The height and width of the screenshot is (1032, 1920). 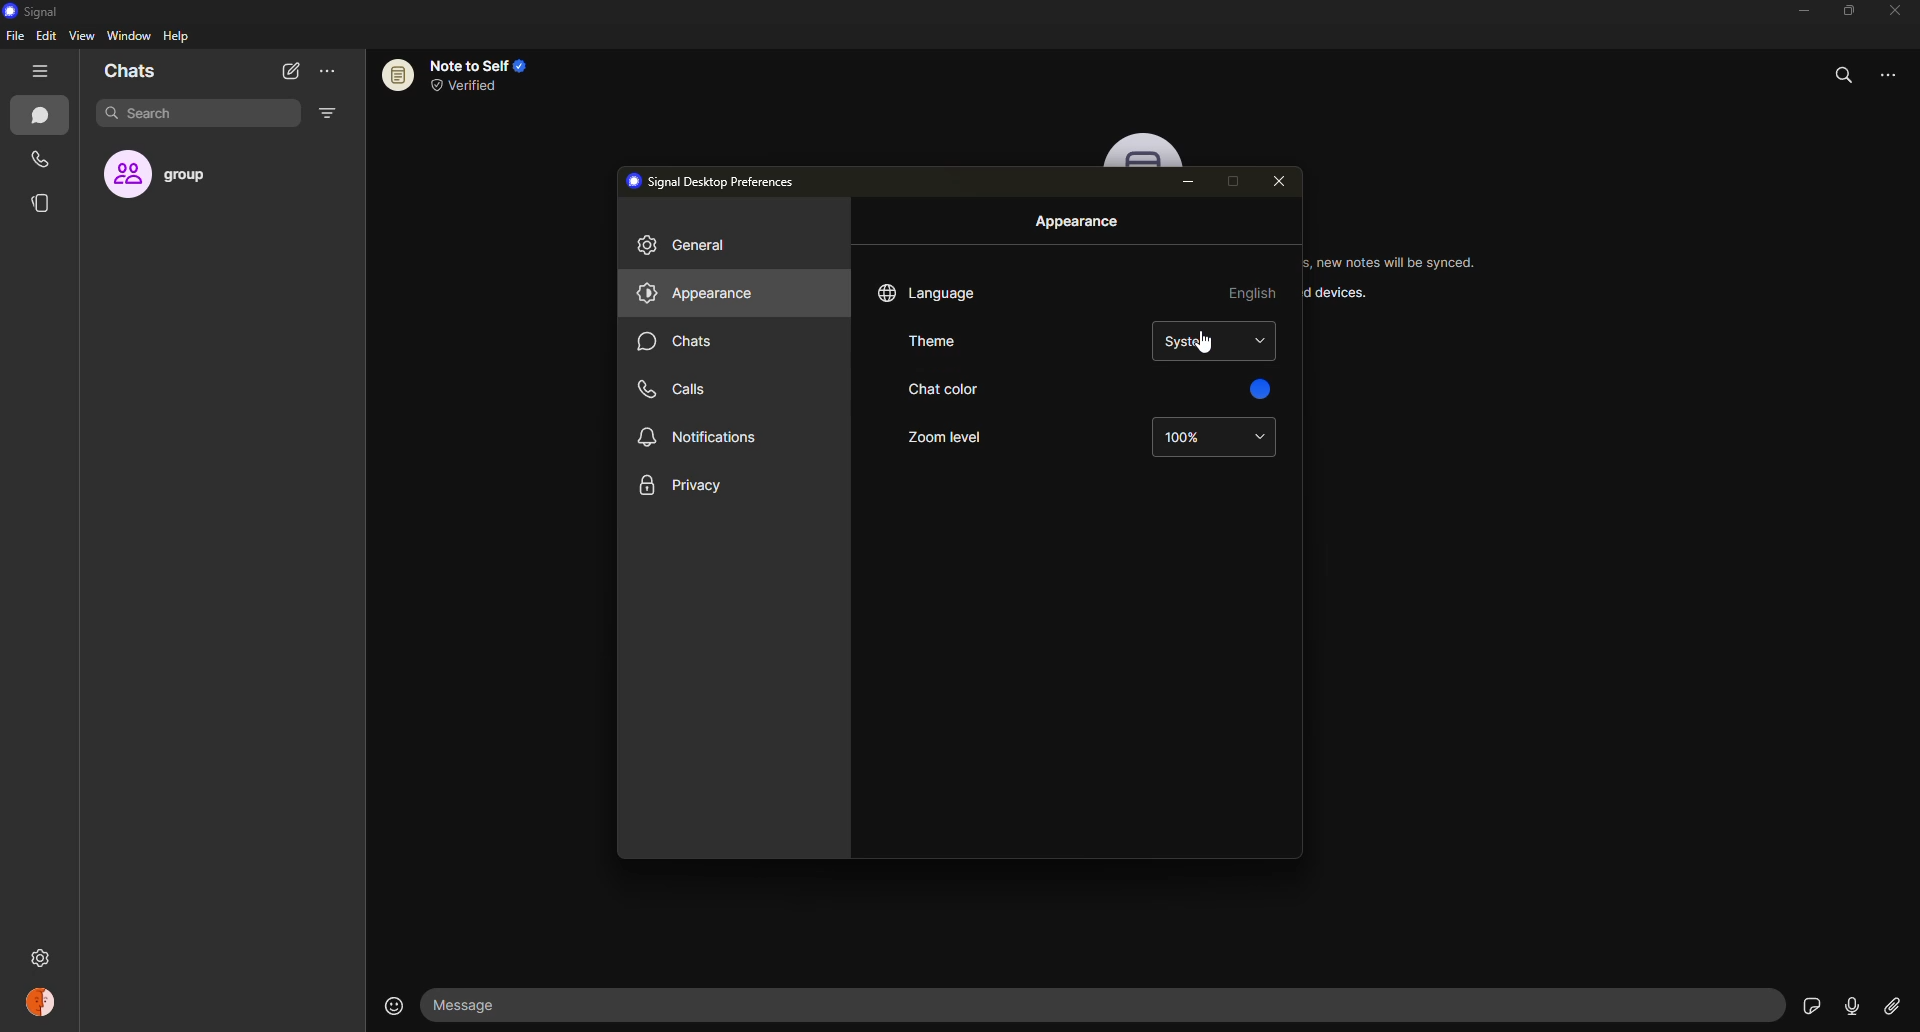 I want to click on chats, so click(x=678, y=340).